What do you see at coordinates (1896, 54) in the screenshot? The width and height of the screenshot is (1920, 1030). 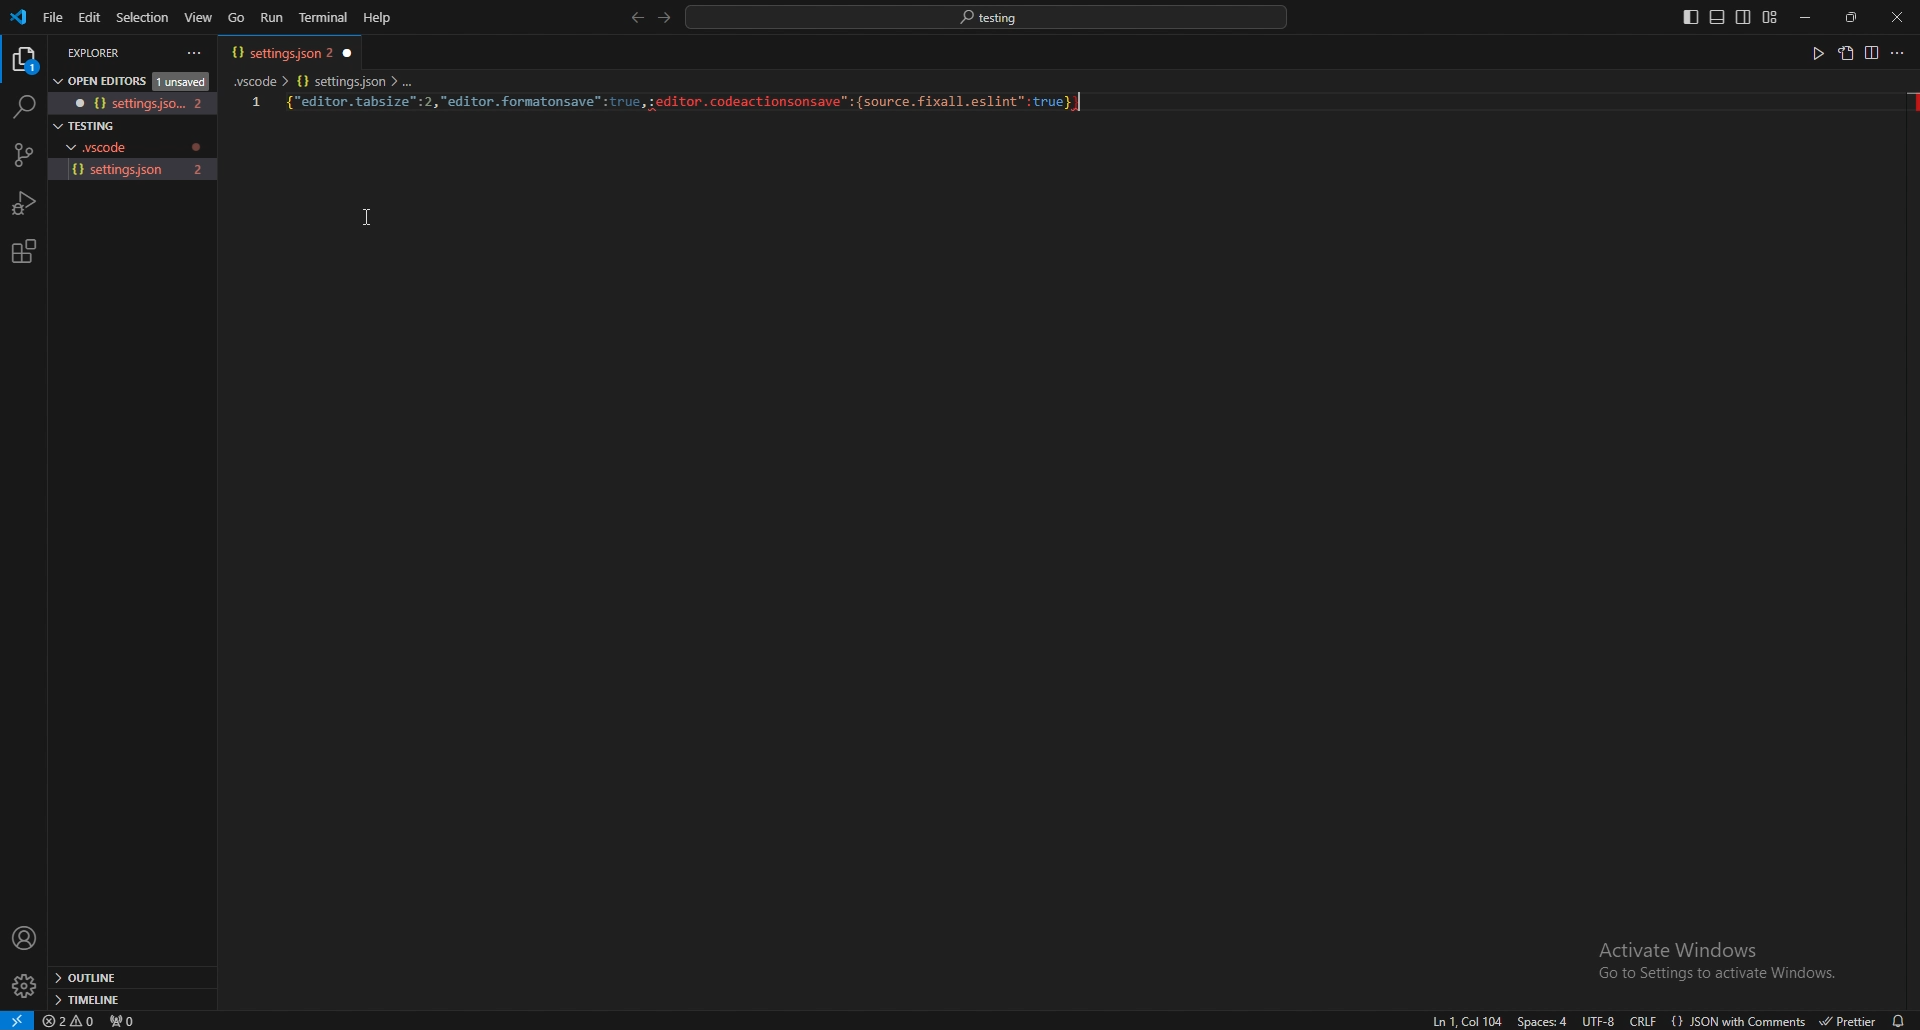 I see `more actions` at bounding box center [1896, 54].